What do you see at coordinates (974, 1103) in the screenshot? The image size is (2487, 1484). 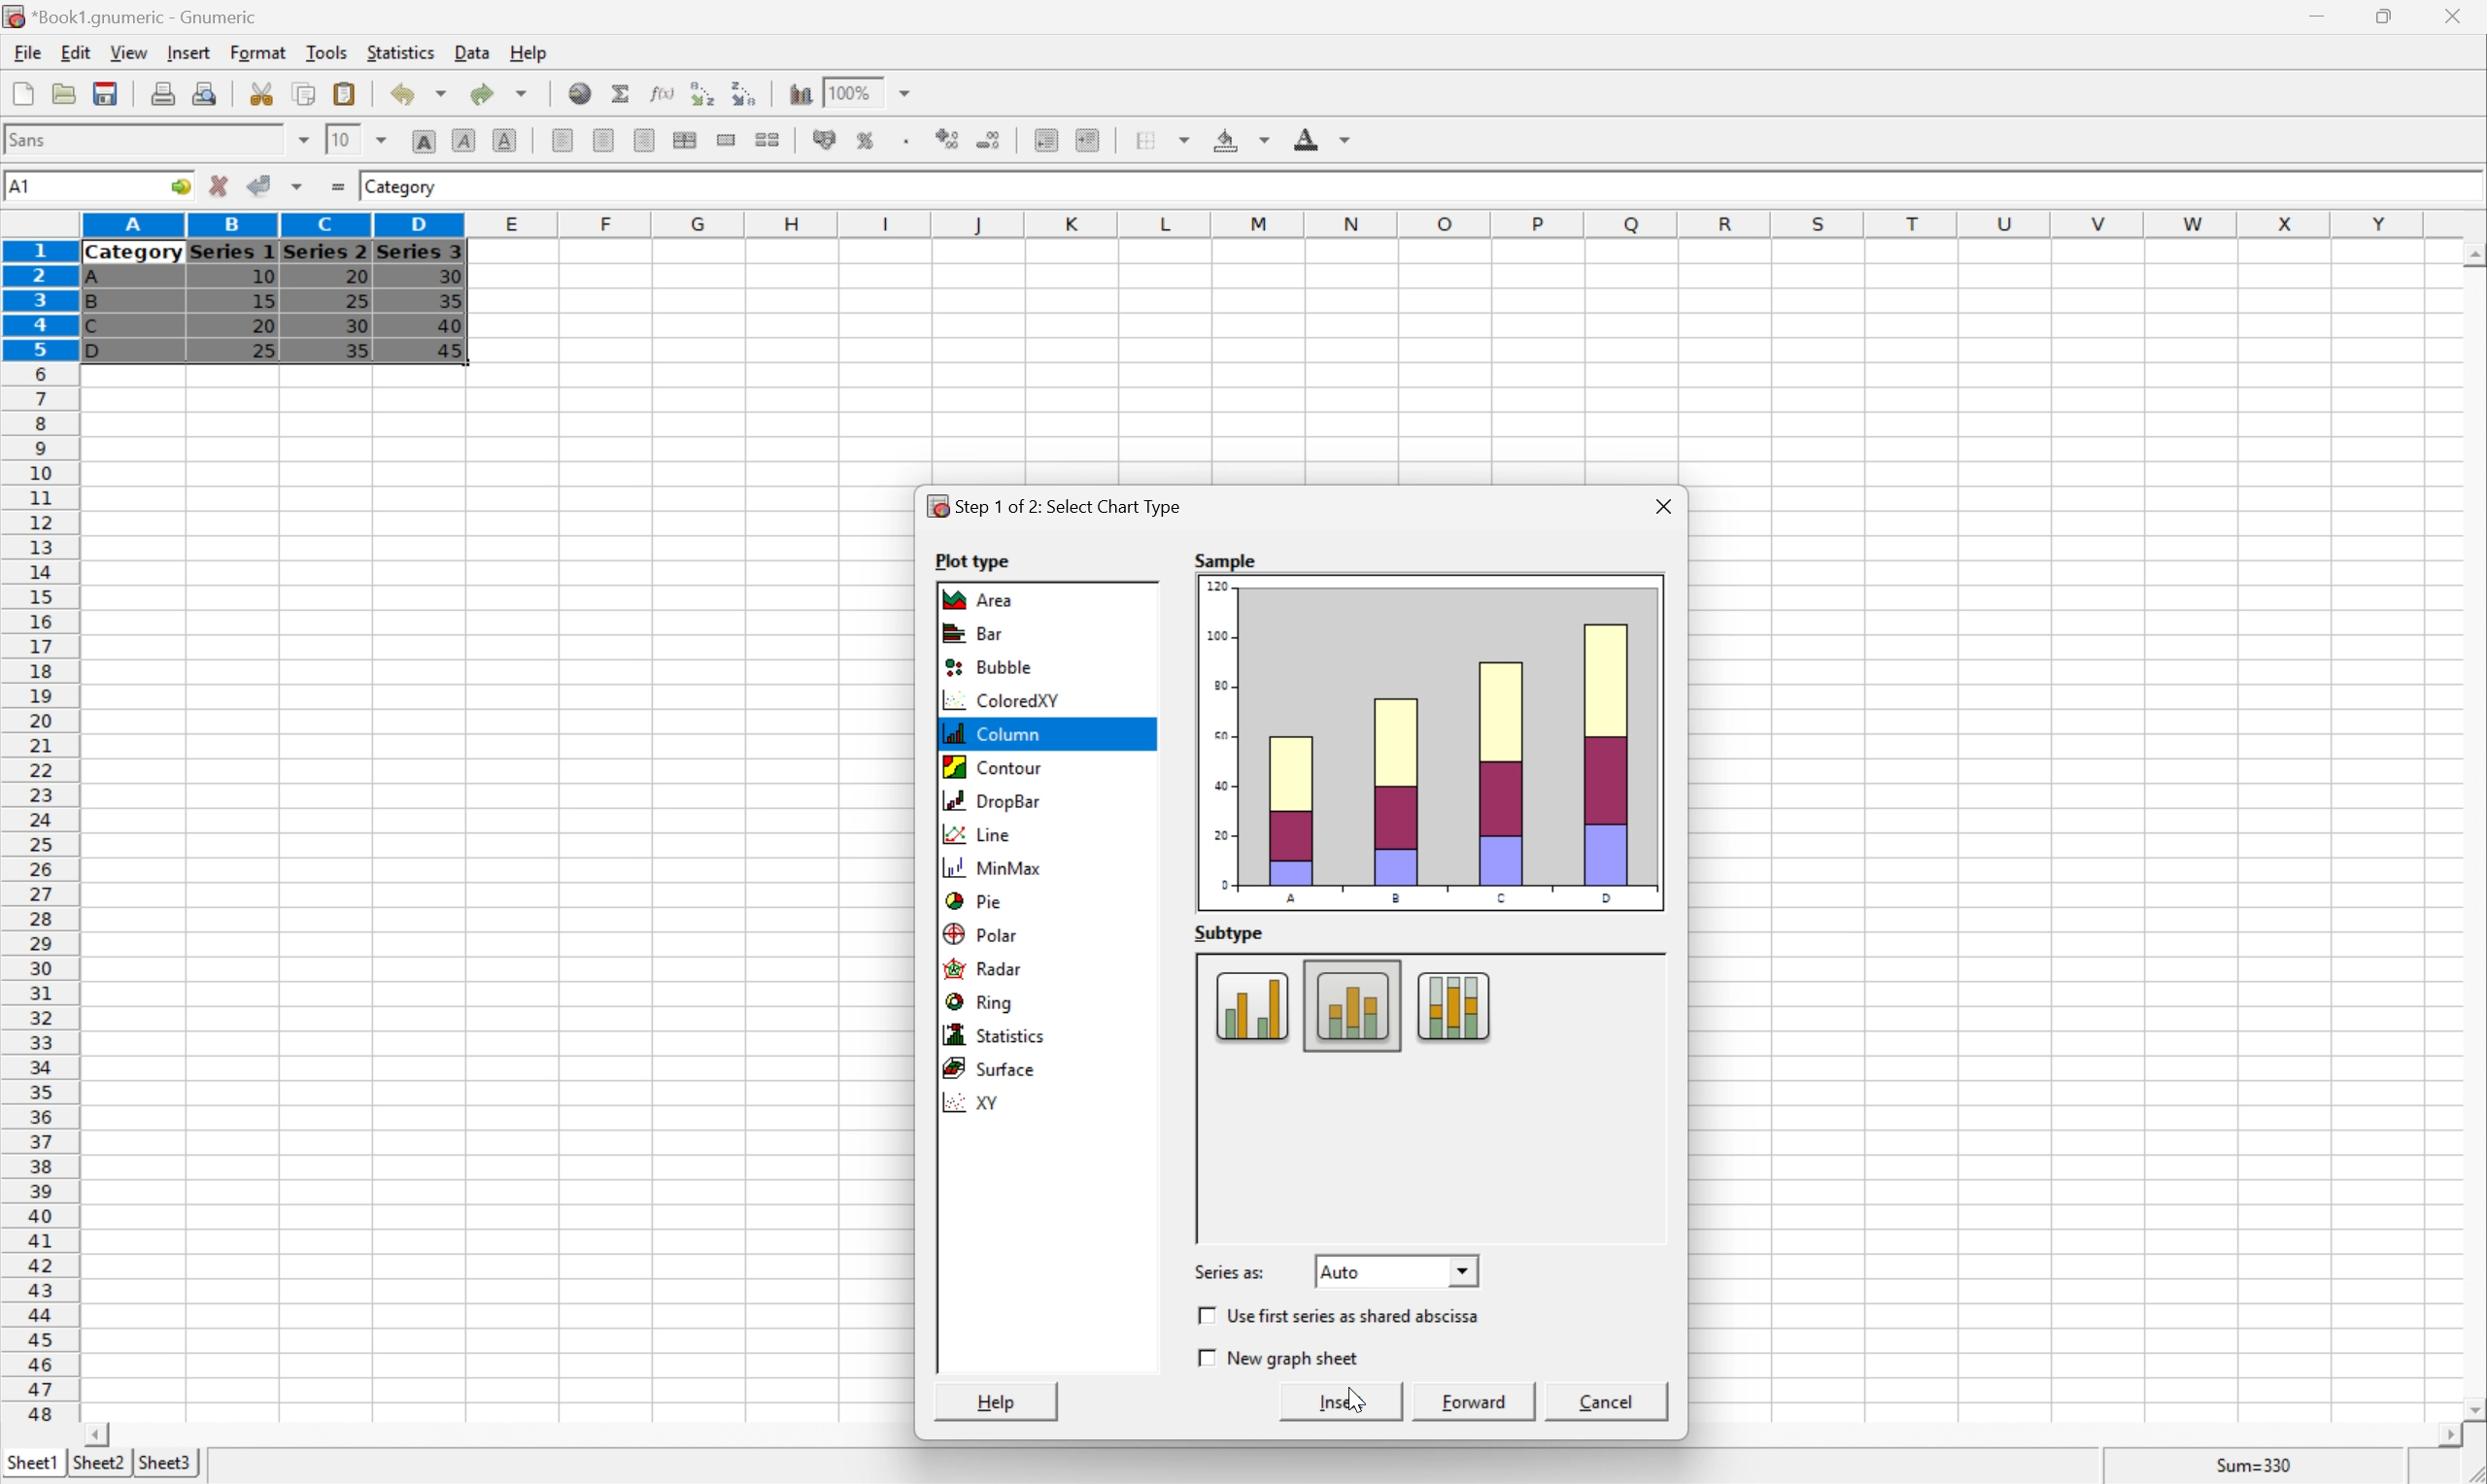 I see `XY` at bounding box center [974, 1103].